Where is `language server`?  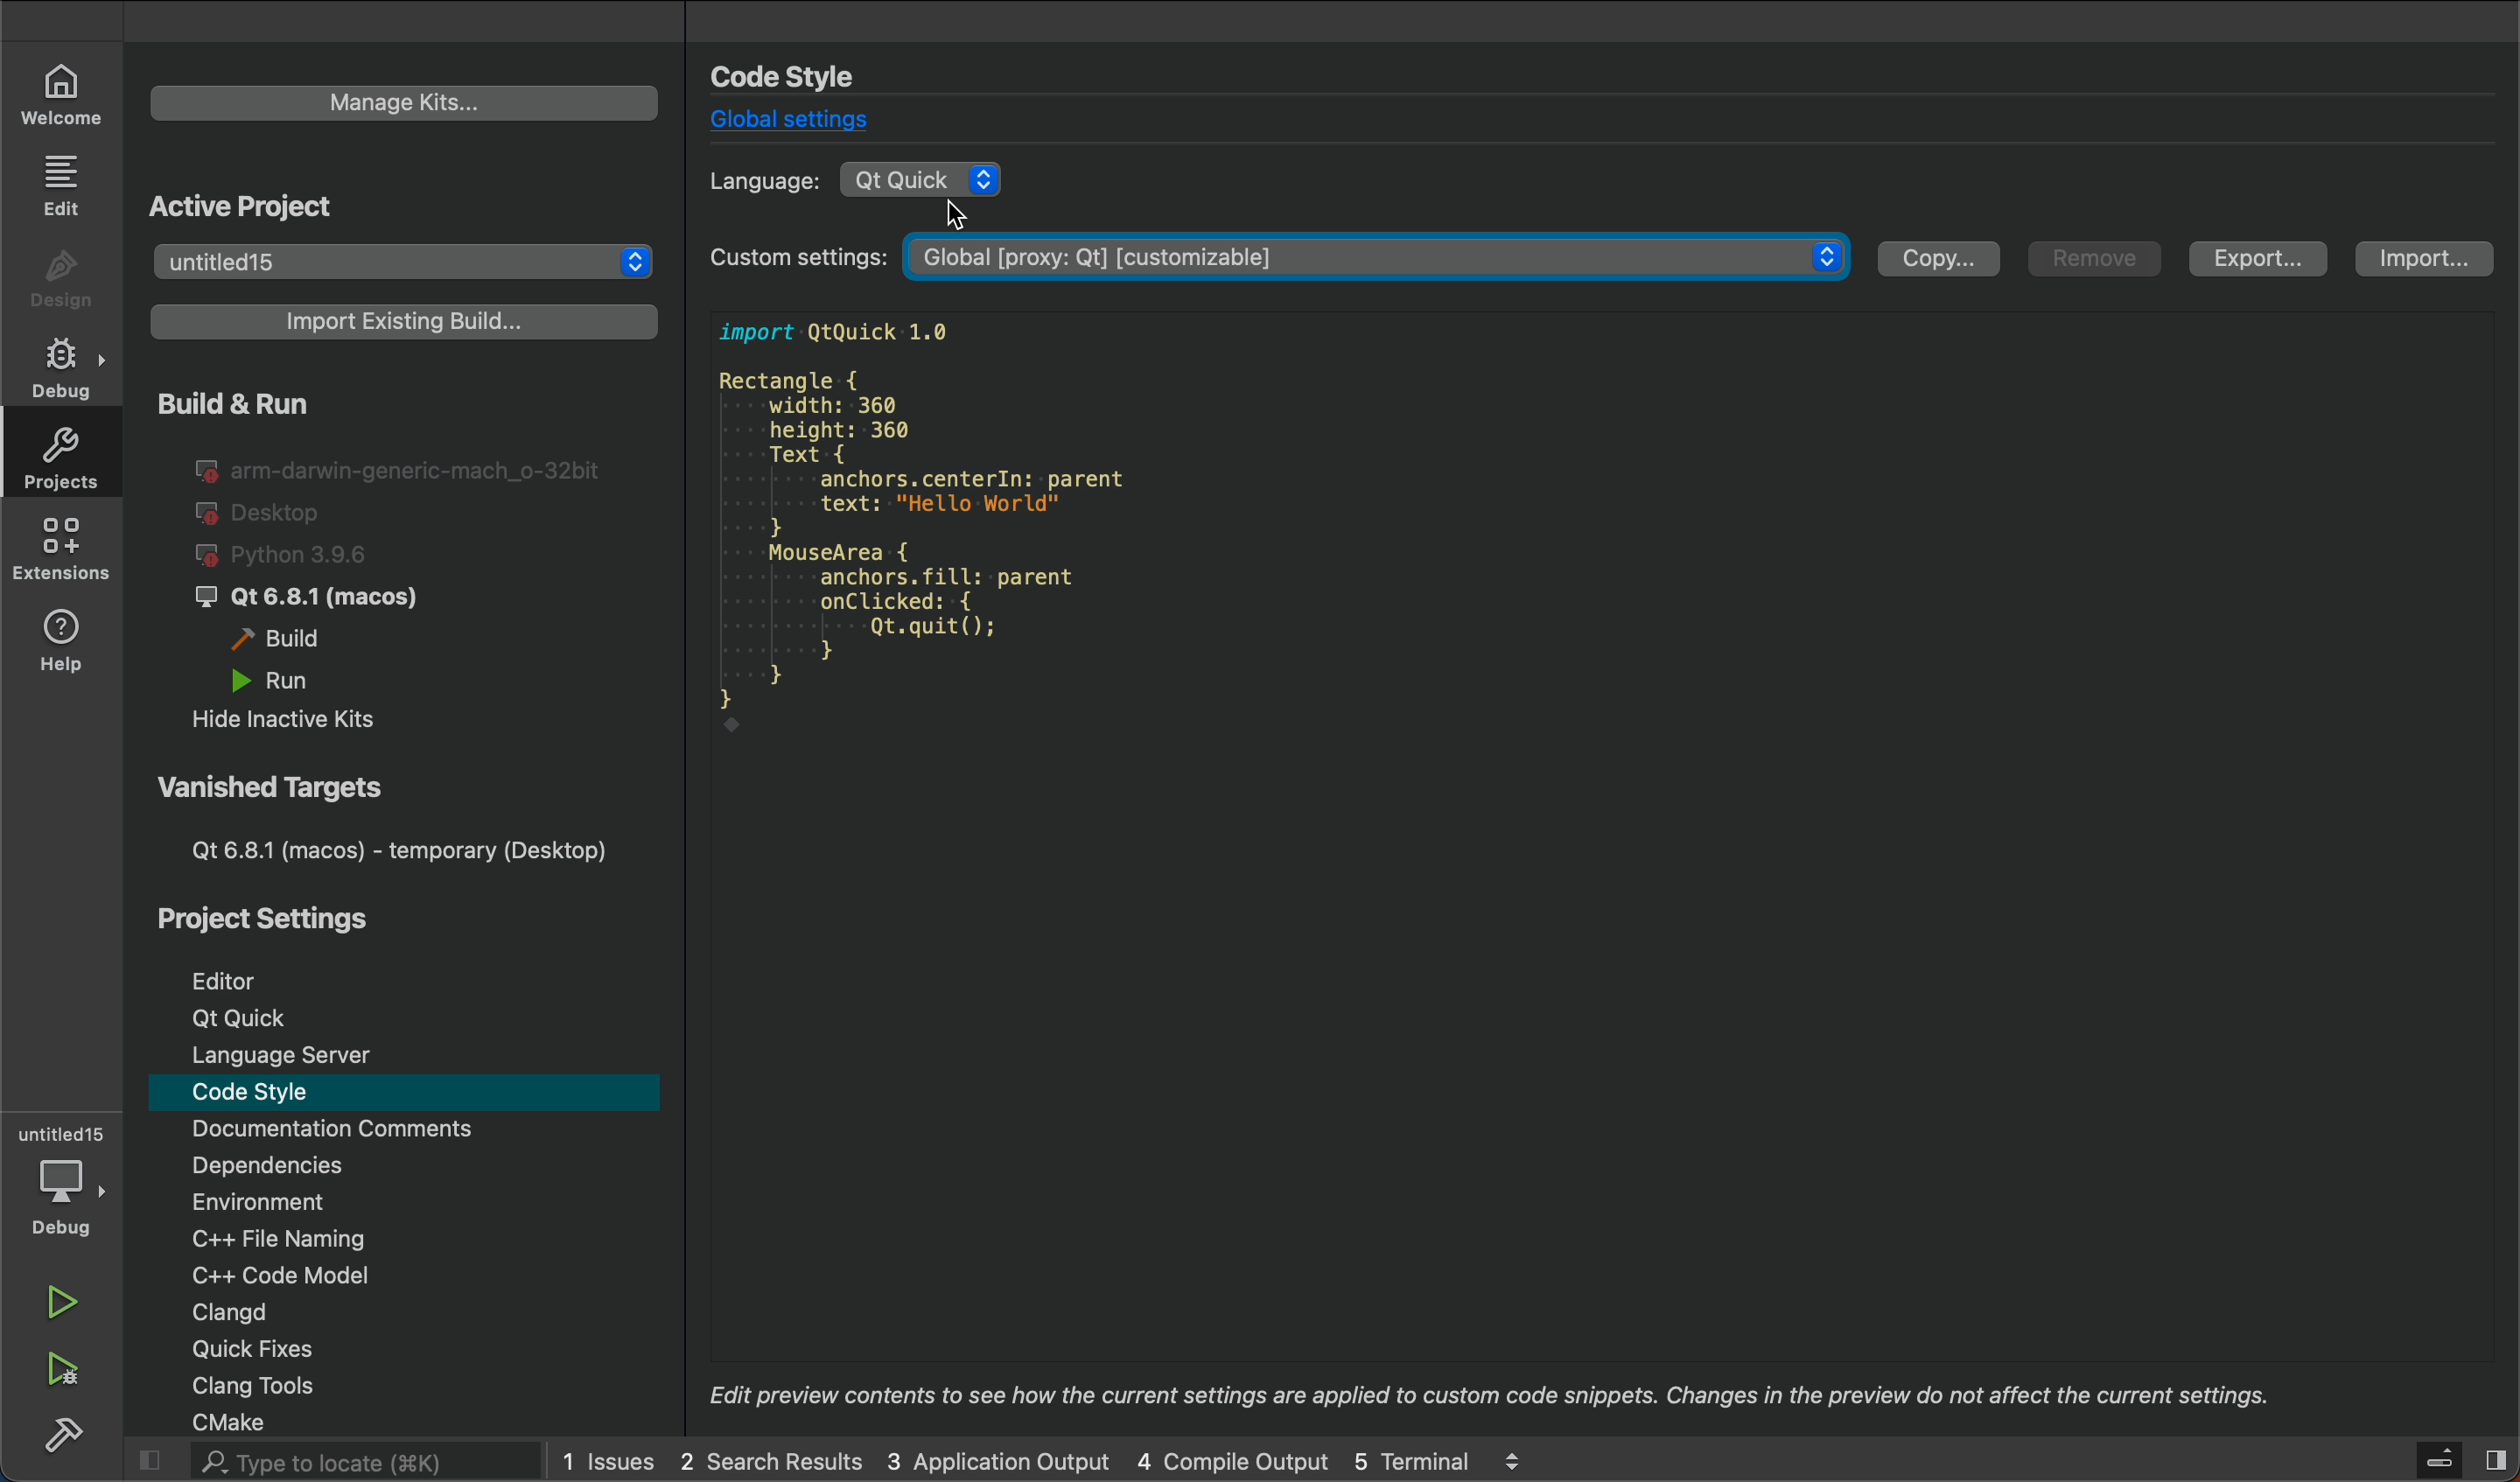
language server is located at coordinates (293, 1056).